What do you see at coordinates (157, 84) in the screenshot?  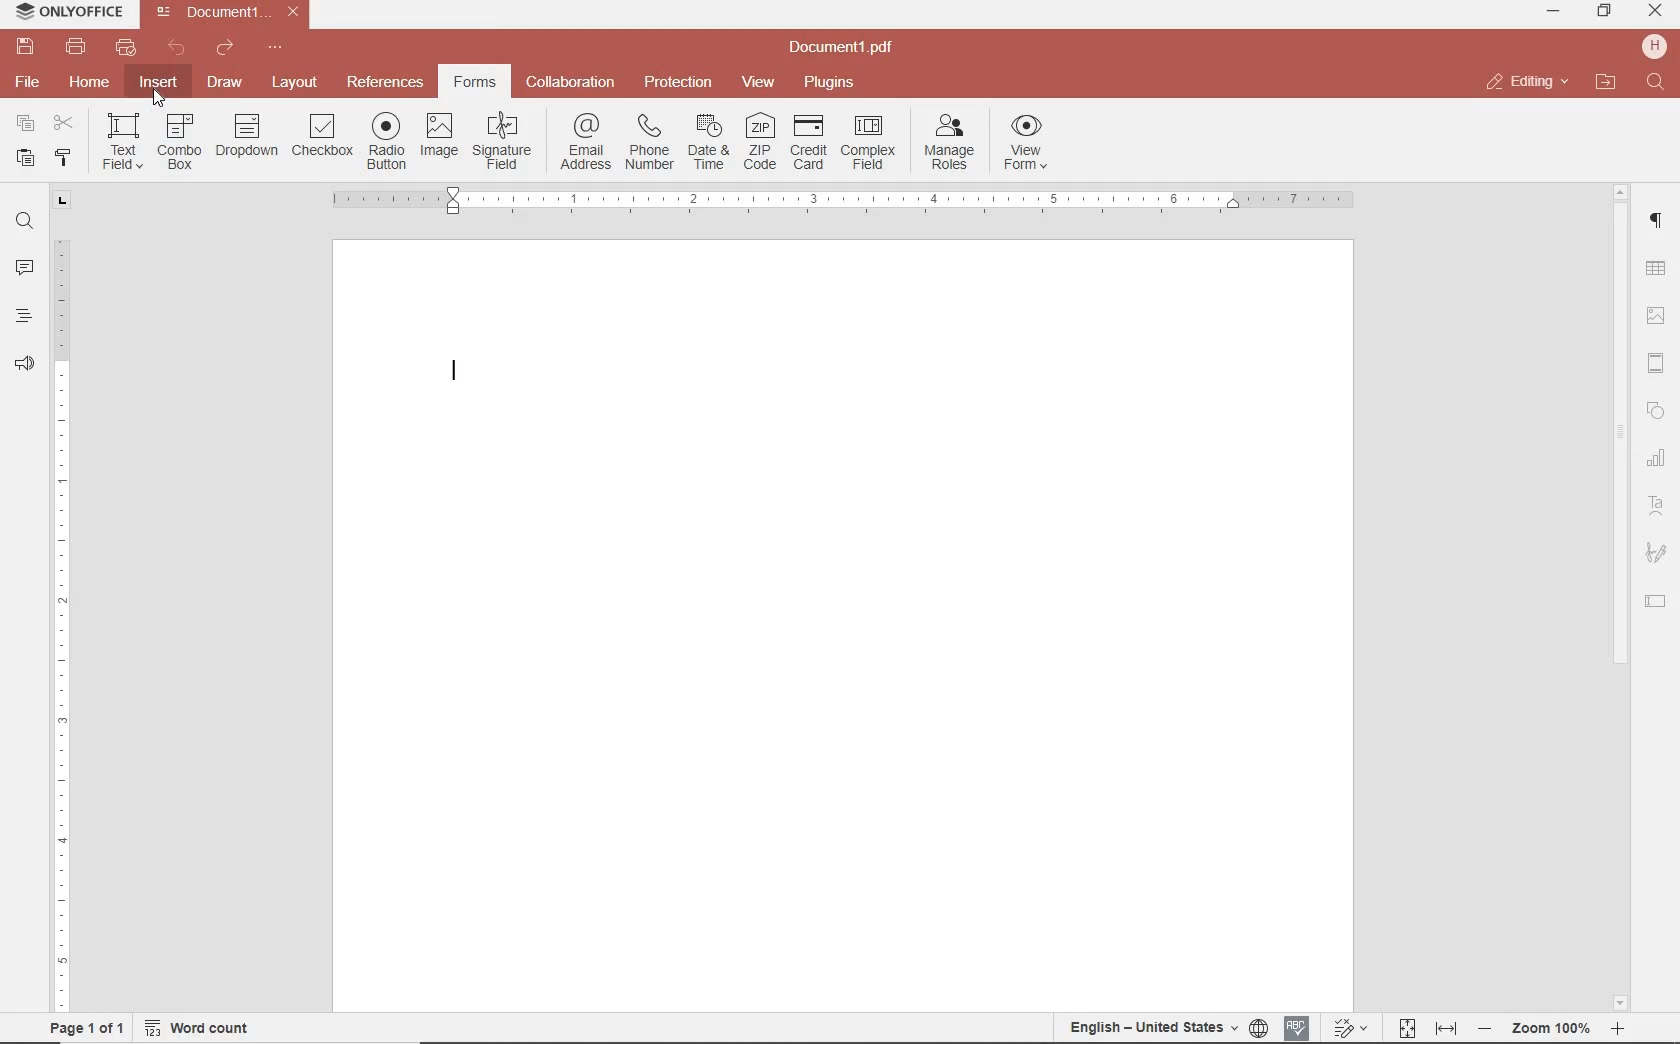 I see `insert` at bounding box center [157, 84].